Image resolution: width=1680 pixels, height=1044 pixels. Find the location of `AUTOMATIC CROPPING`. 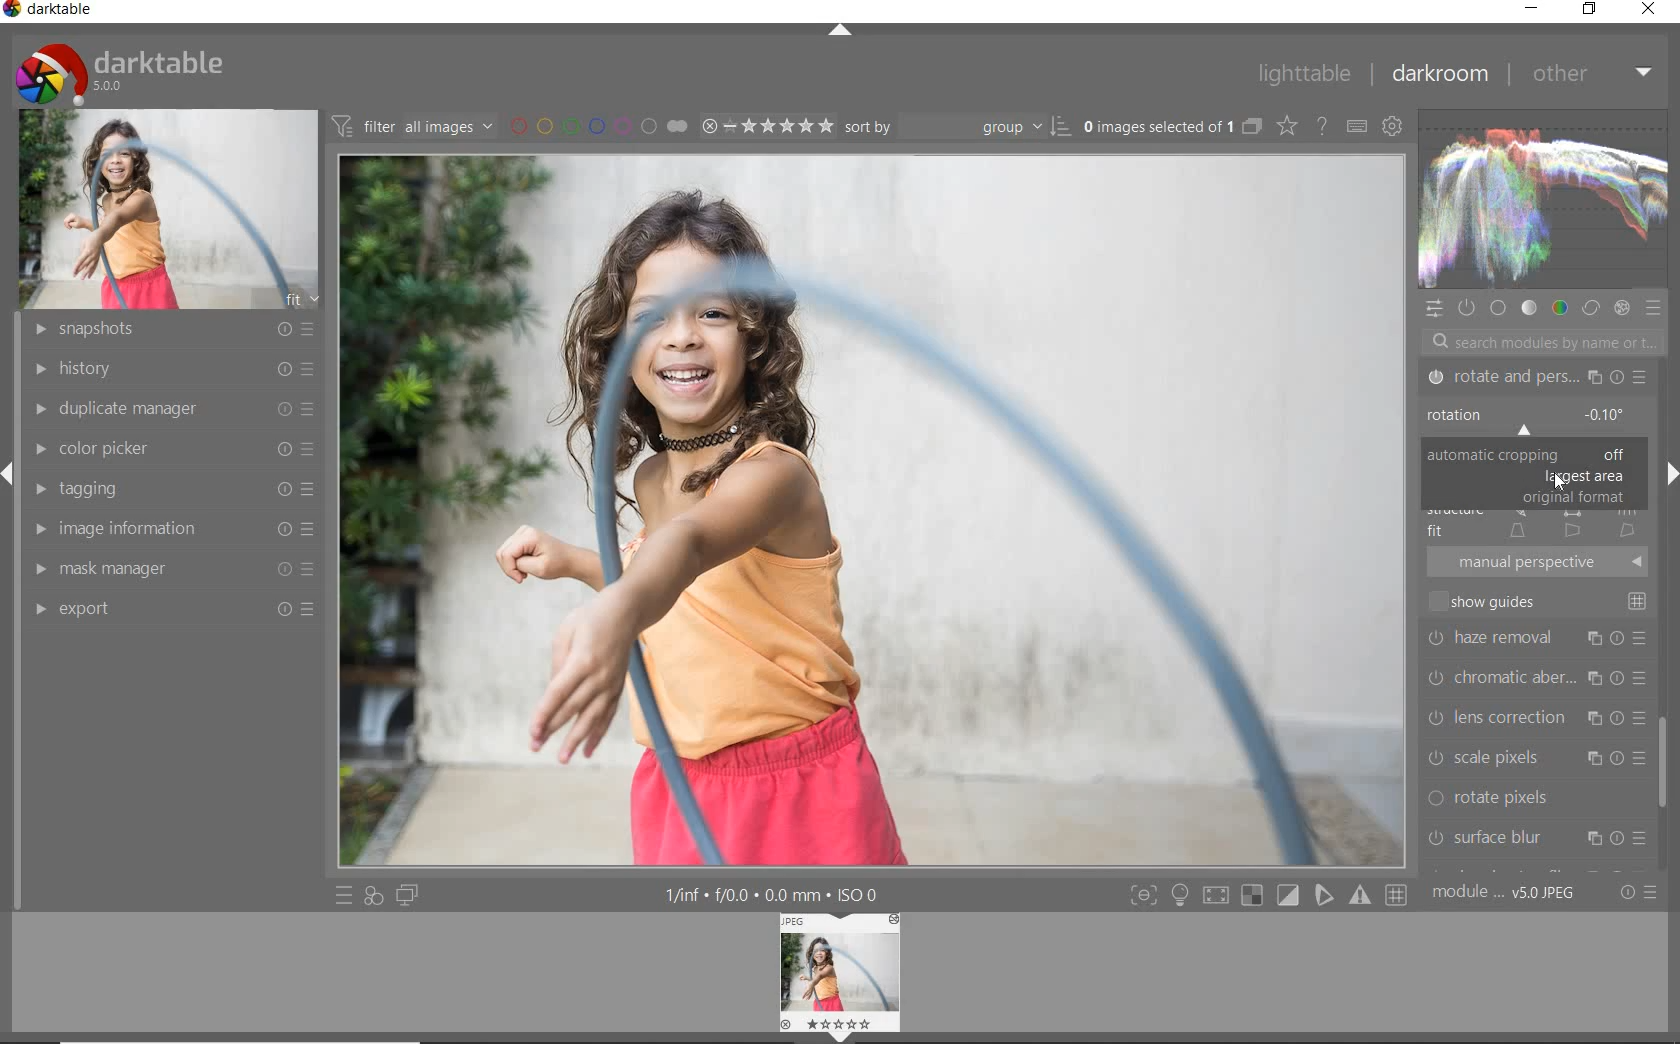

AUTOMATIC CROPPING is located at coordinates (1532, 455).